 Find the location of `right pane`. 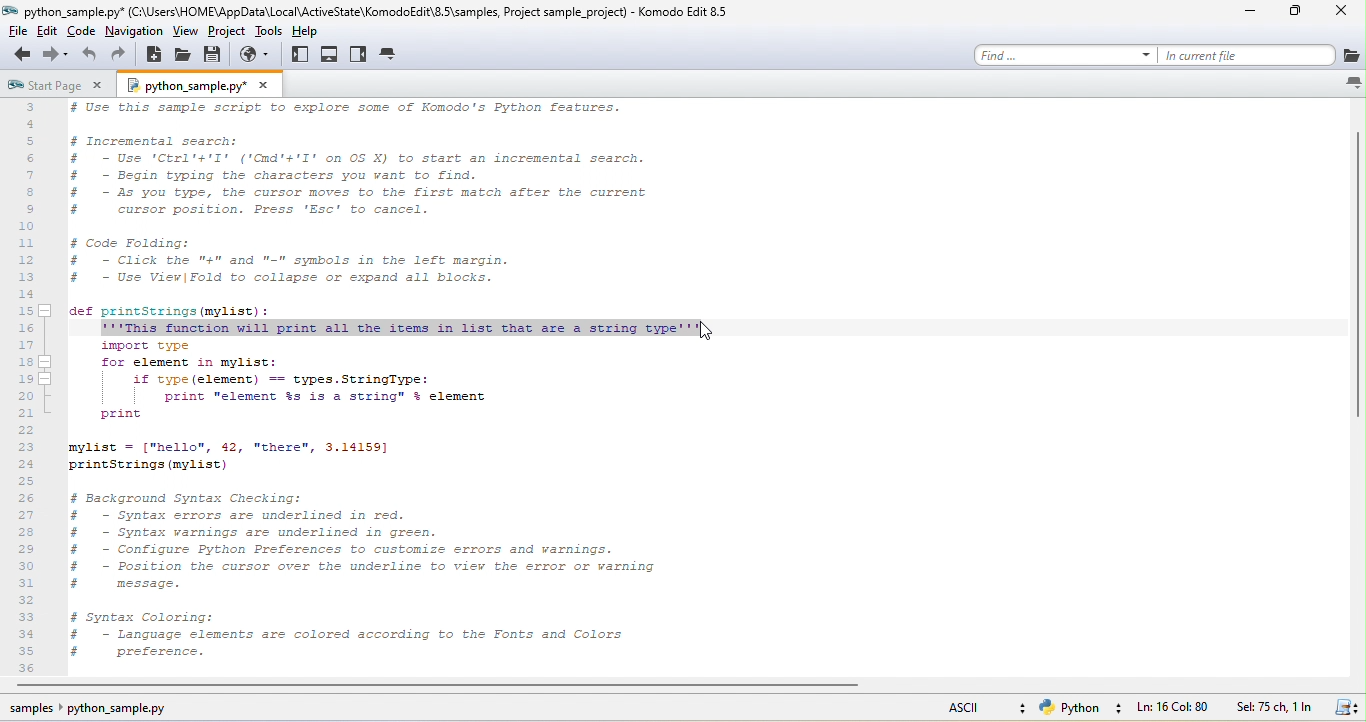

right pane is located at coordinates (360, 56).